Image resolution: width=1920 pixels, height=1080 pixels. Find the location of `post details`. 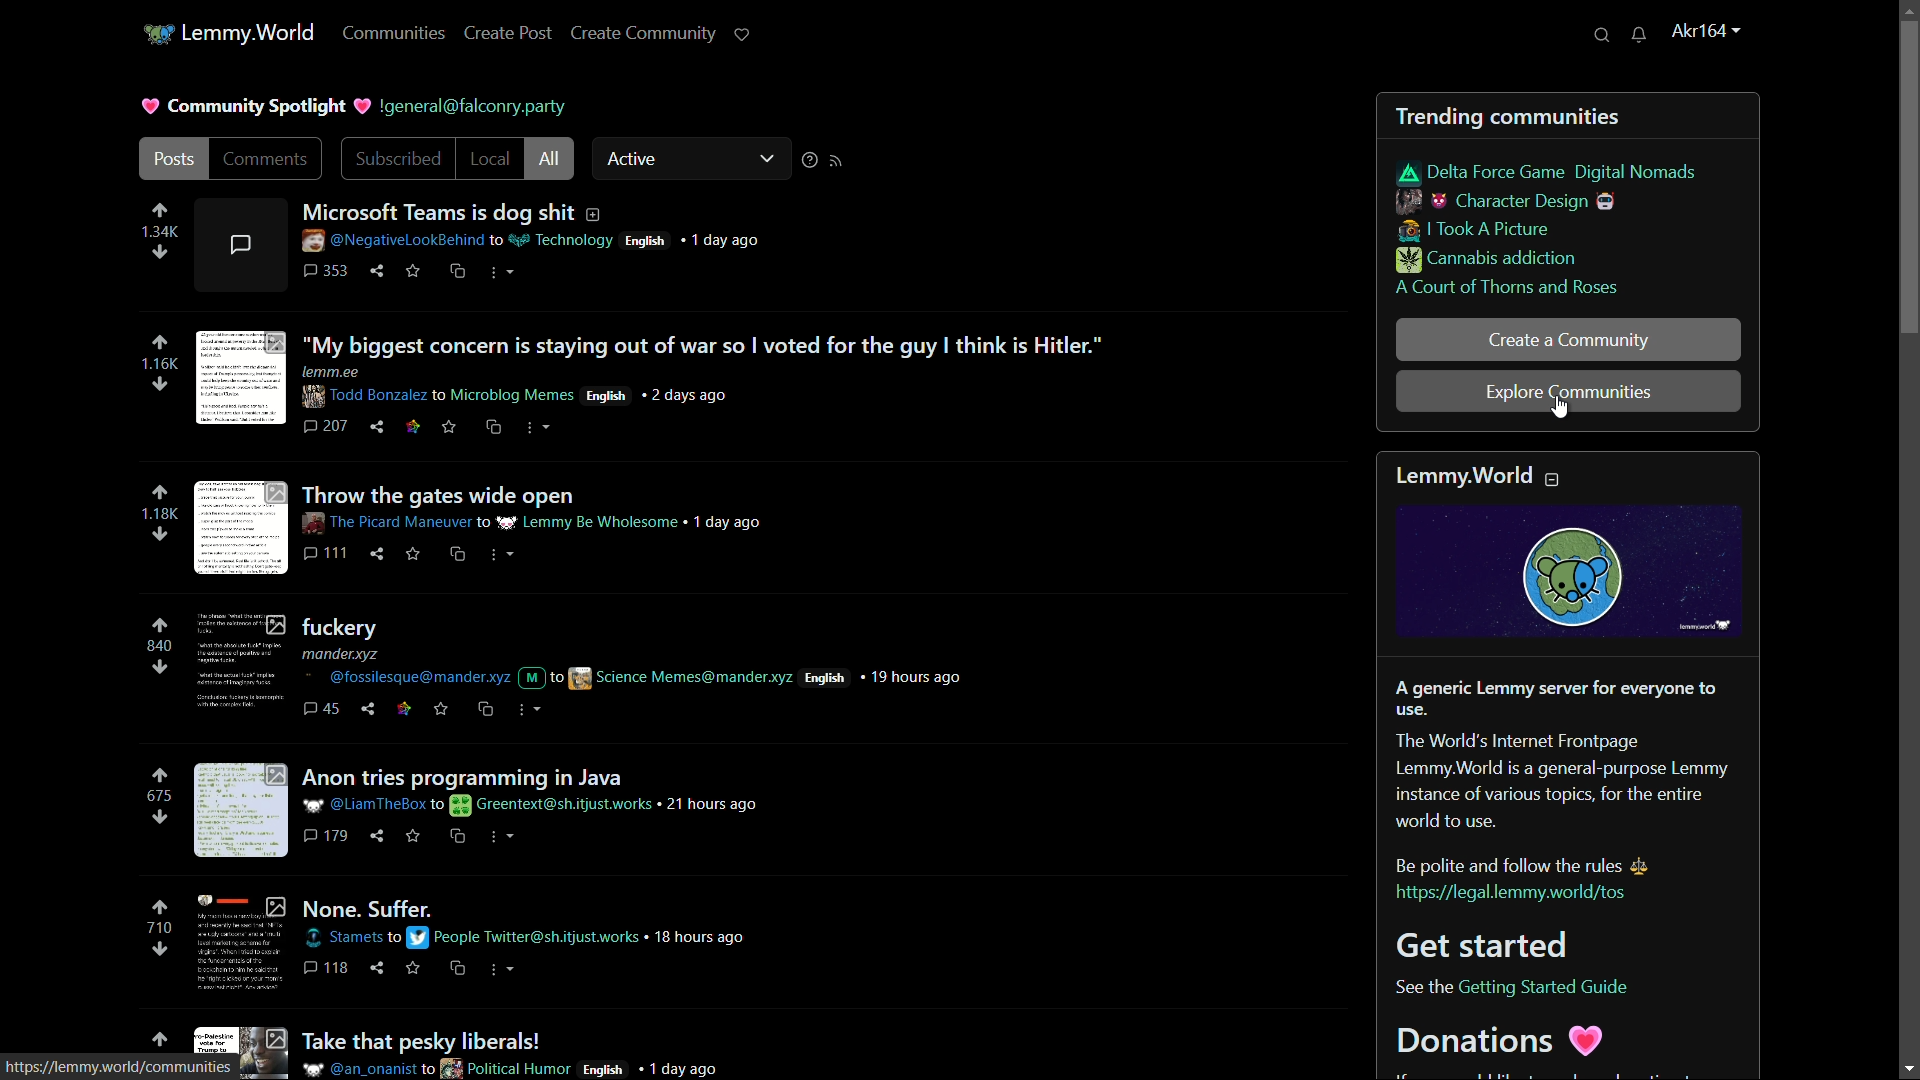

post details is located at coordinates (544, 805).